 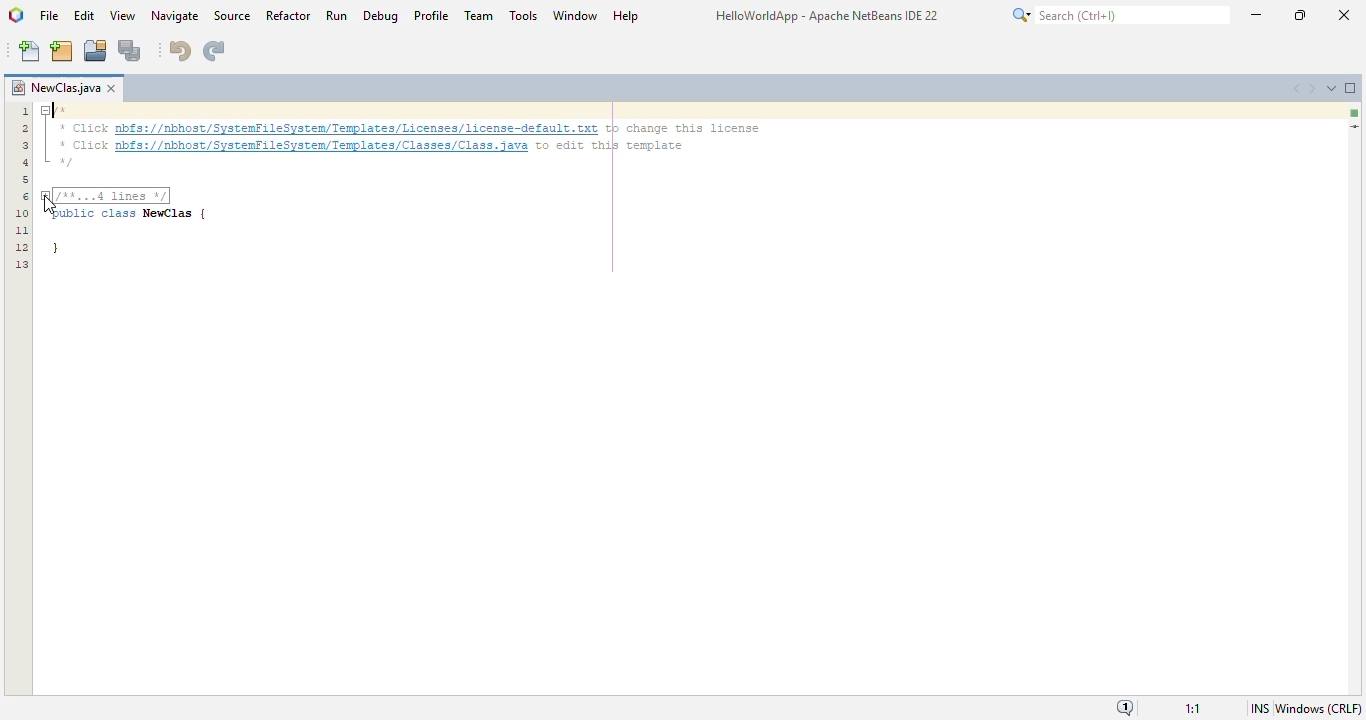 I want to click on close window, so click(x=111, y=88).